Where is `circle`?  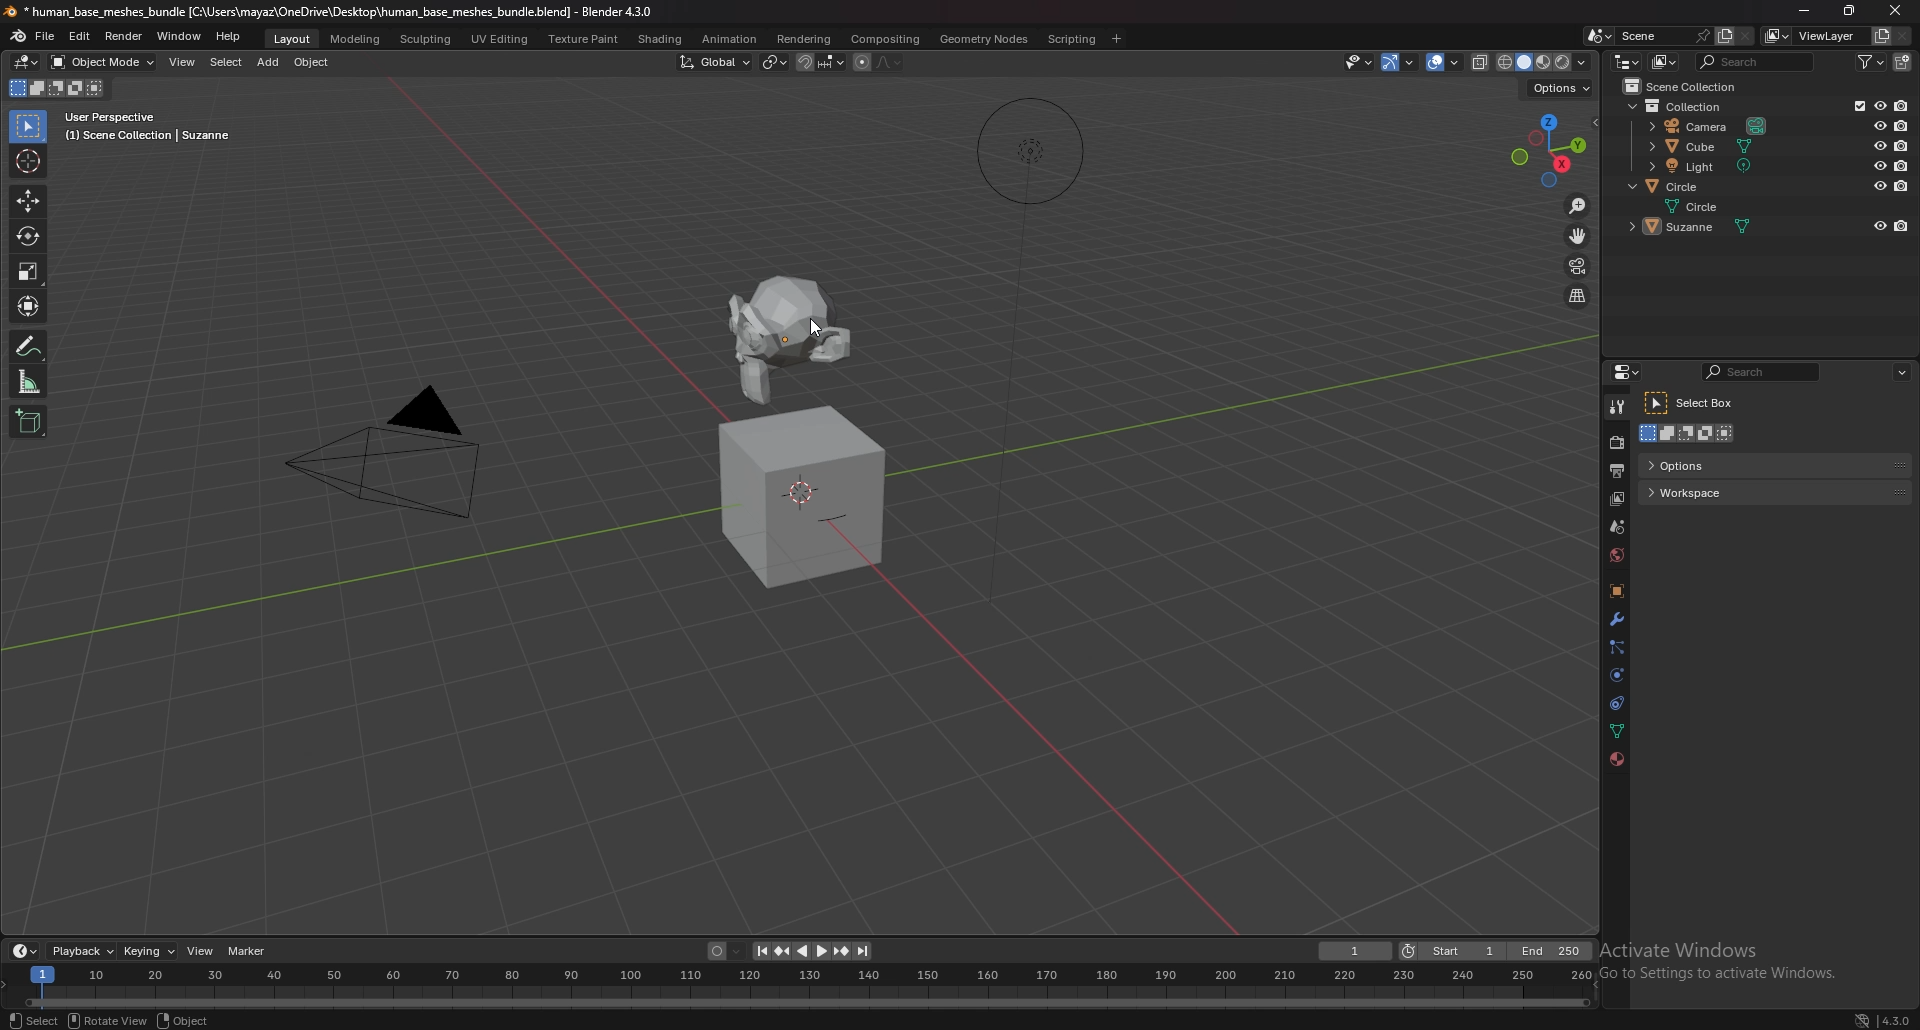 circle is located at coordinates (1678, 186).